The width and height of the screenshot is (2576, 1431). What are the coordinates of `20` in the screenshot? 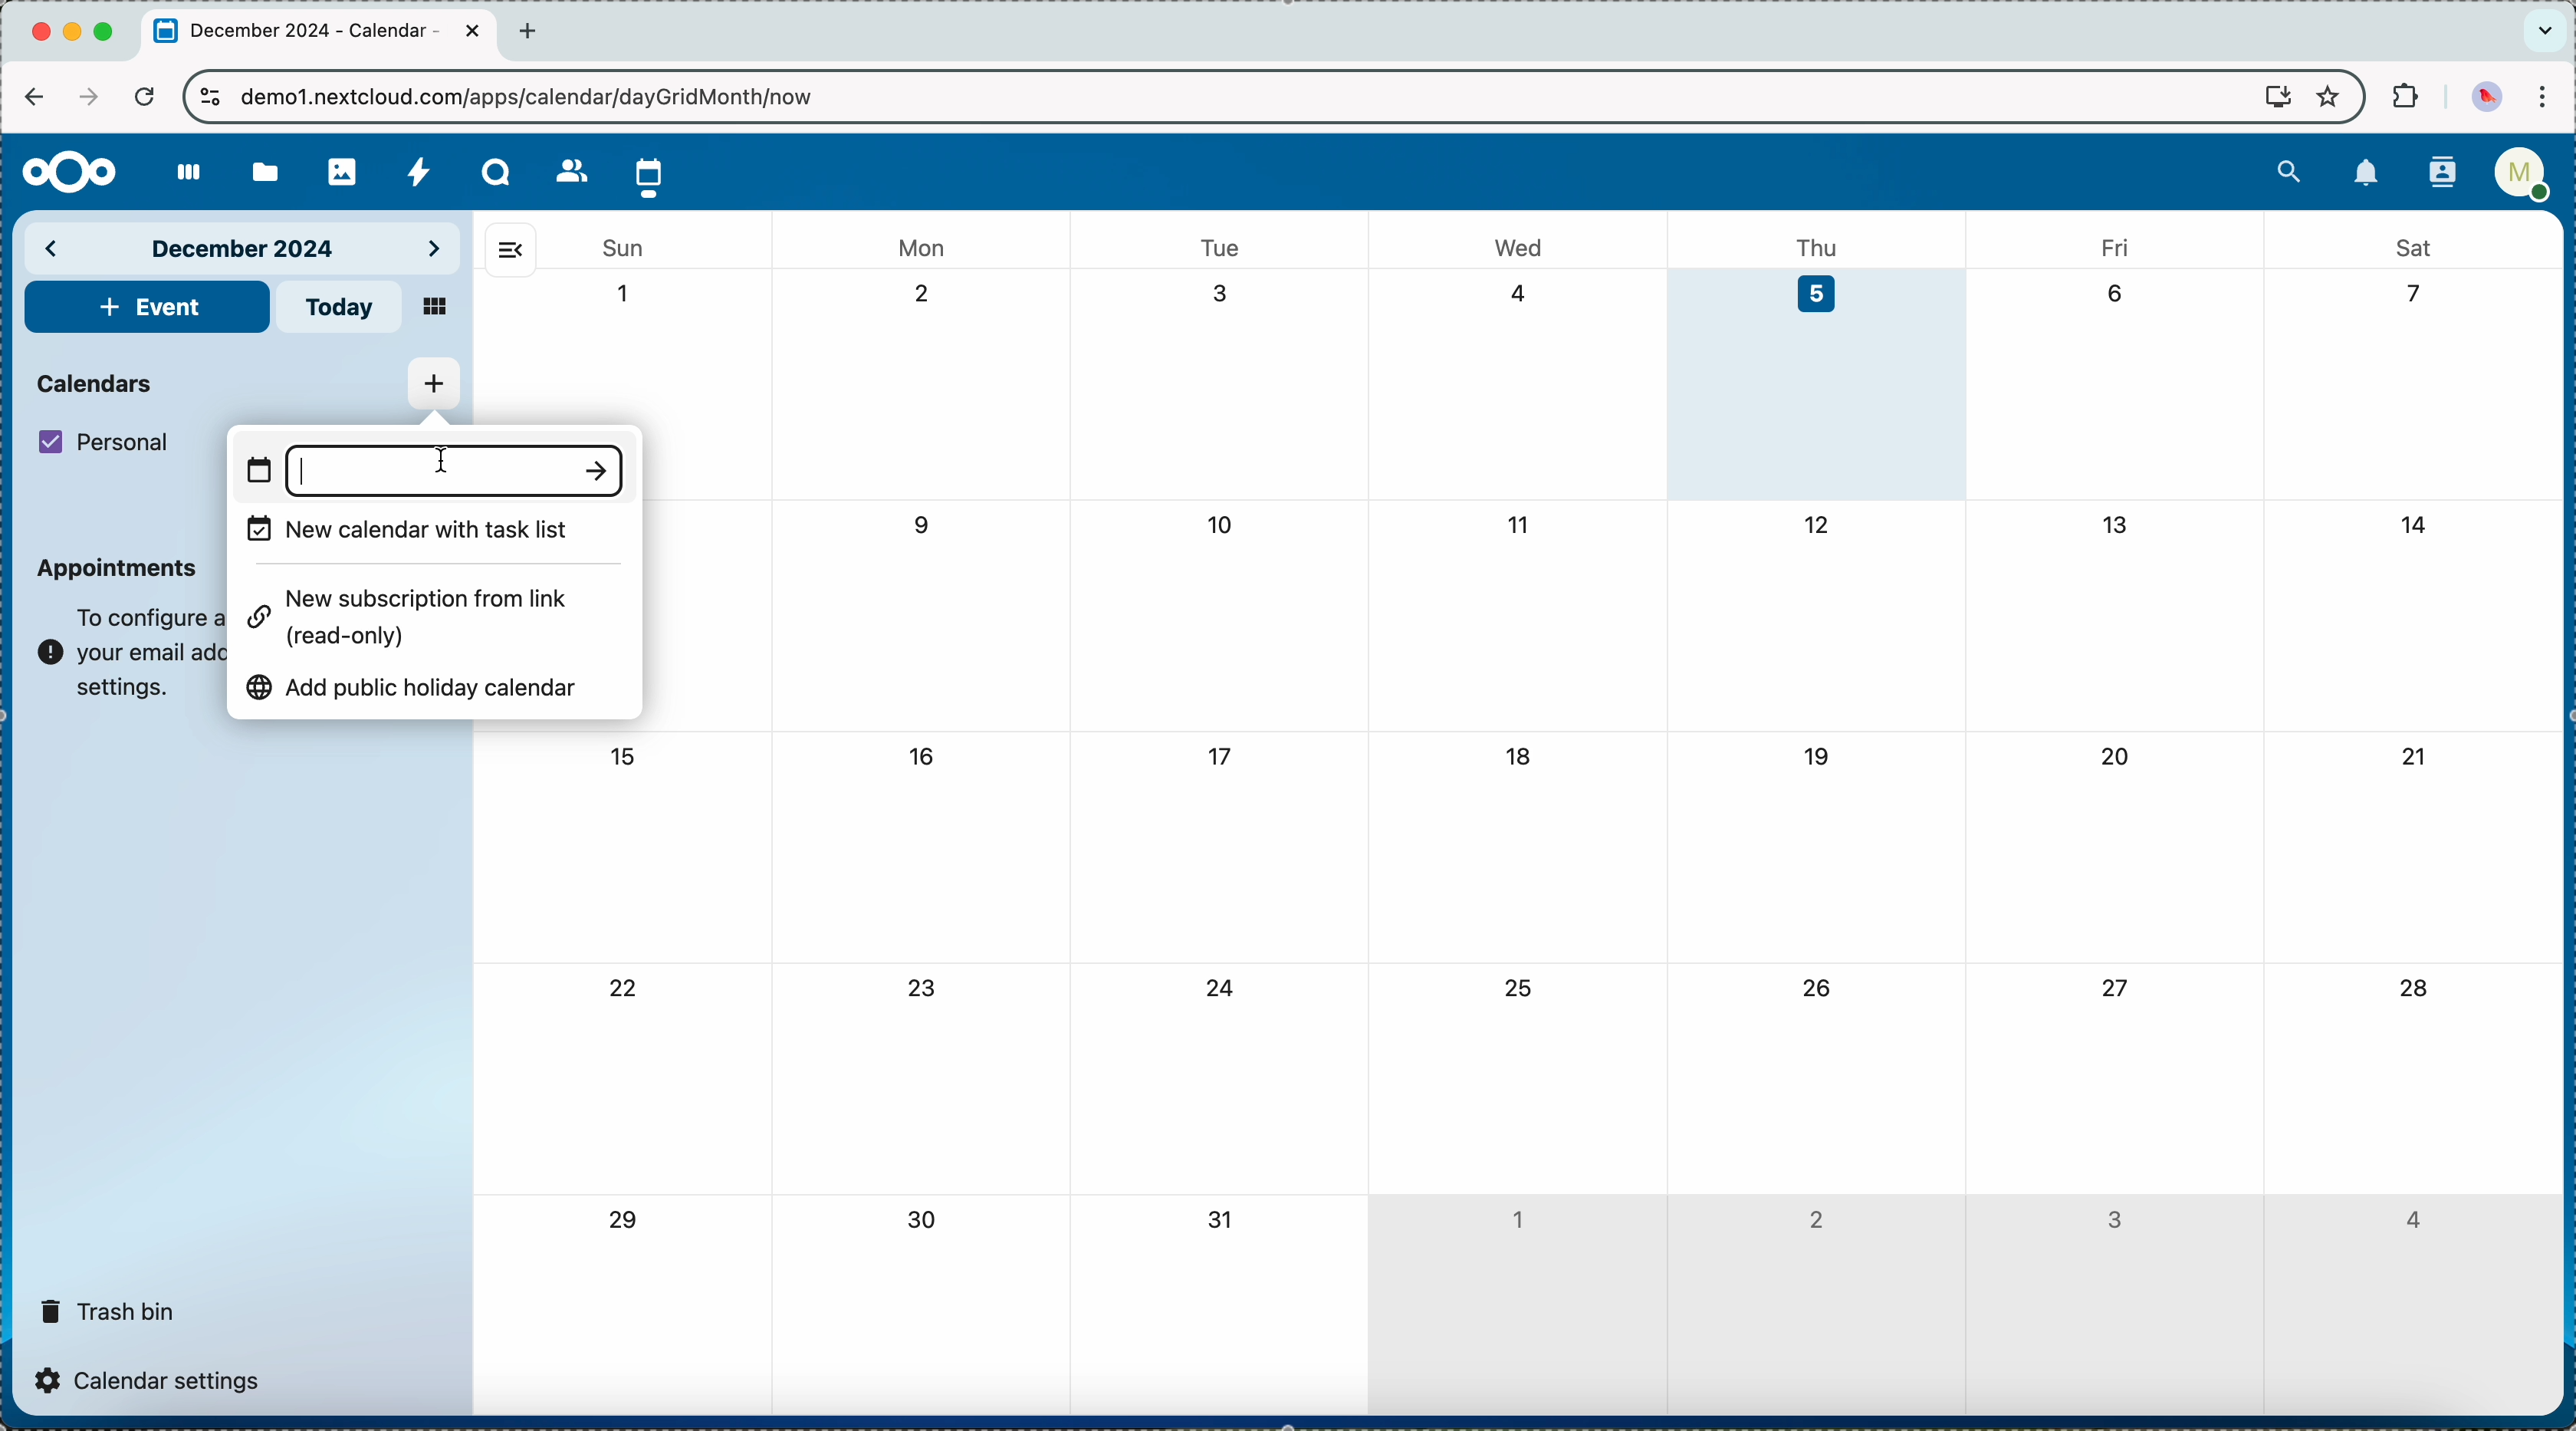 It's located at (2117, 756).